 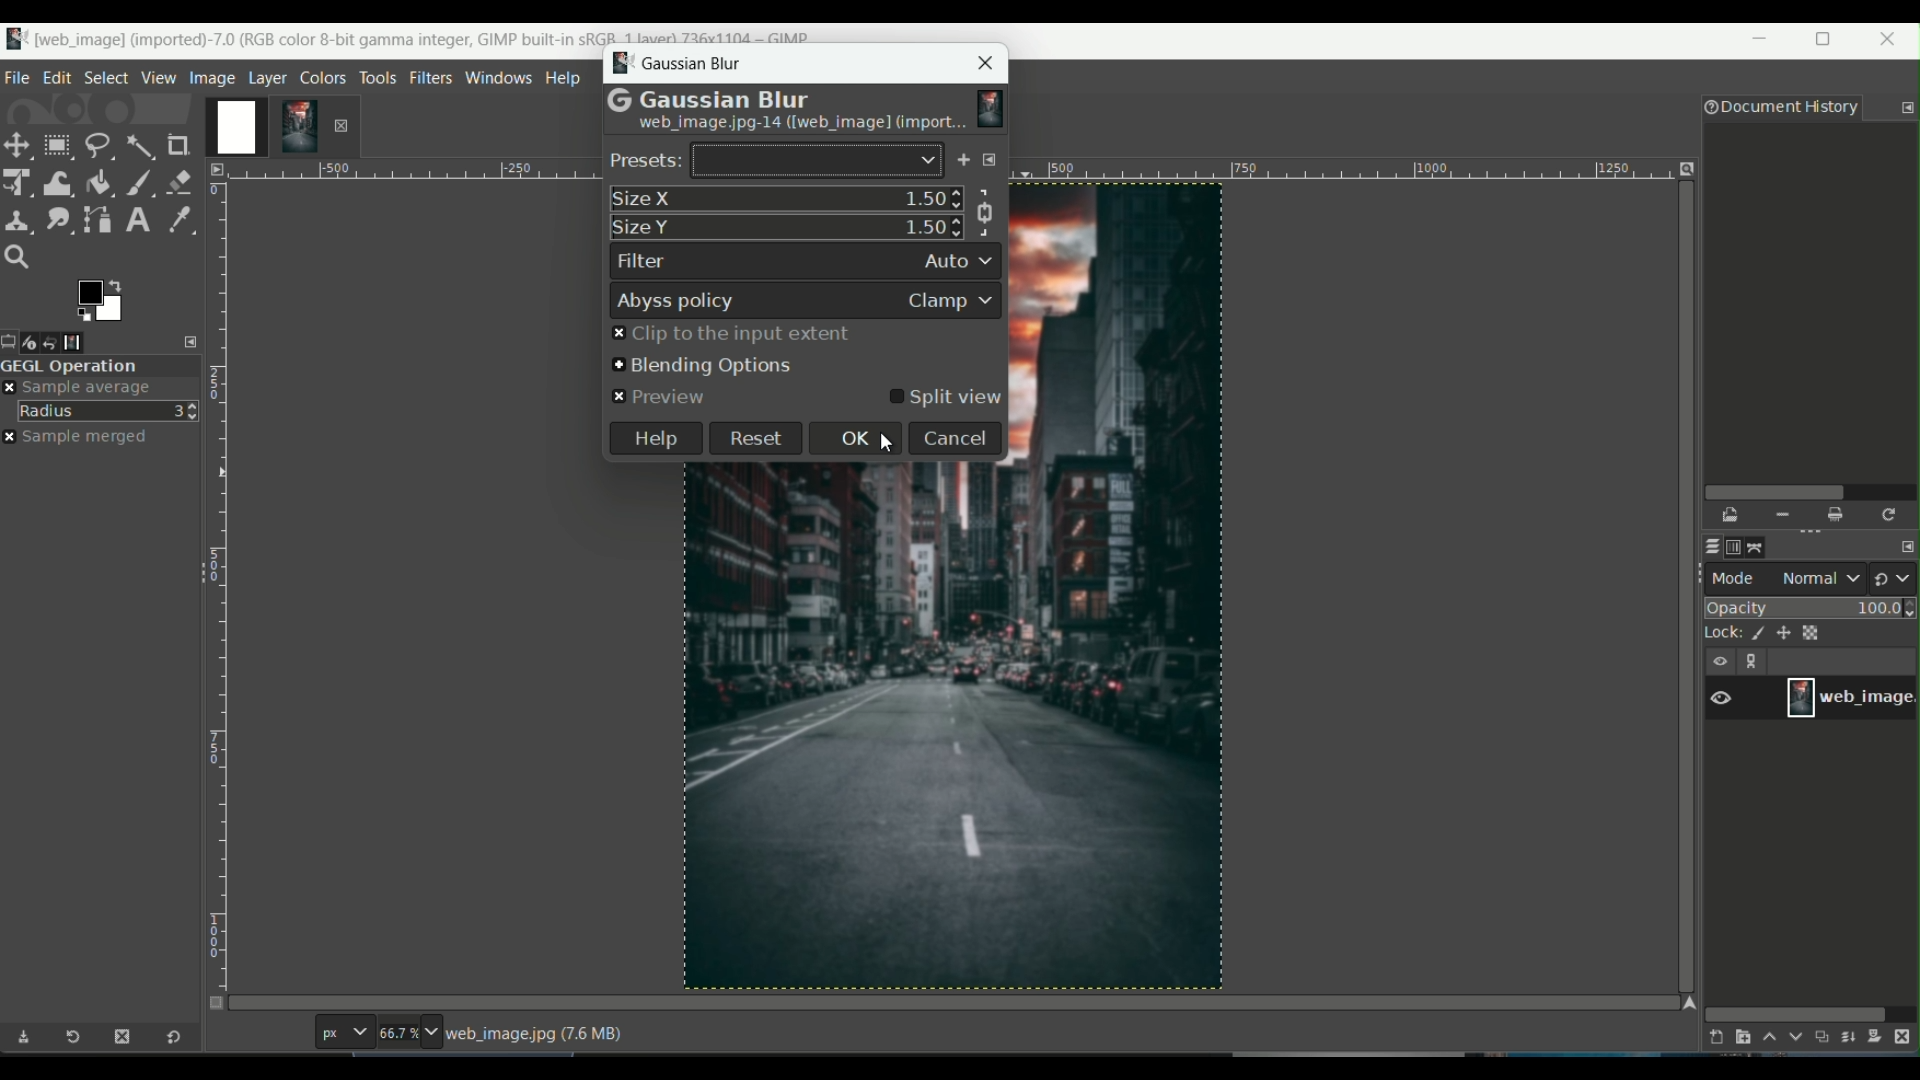 What do you see at coordinates (18, 75) in the screenshot?
I see `file tab` at bounding box center [18, 75].